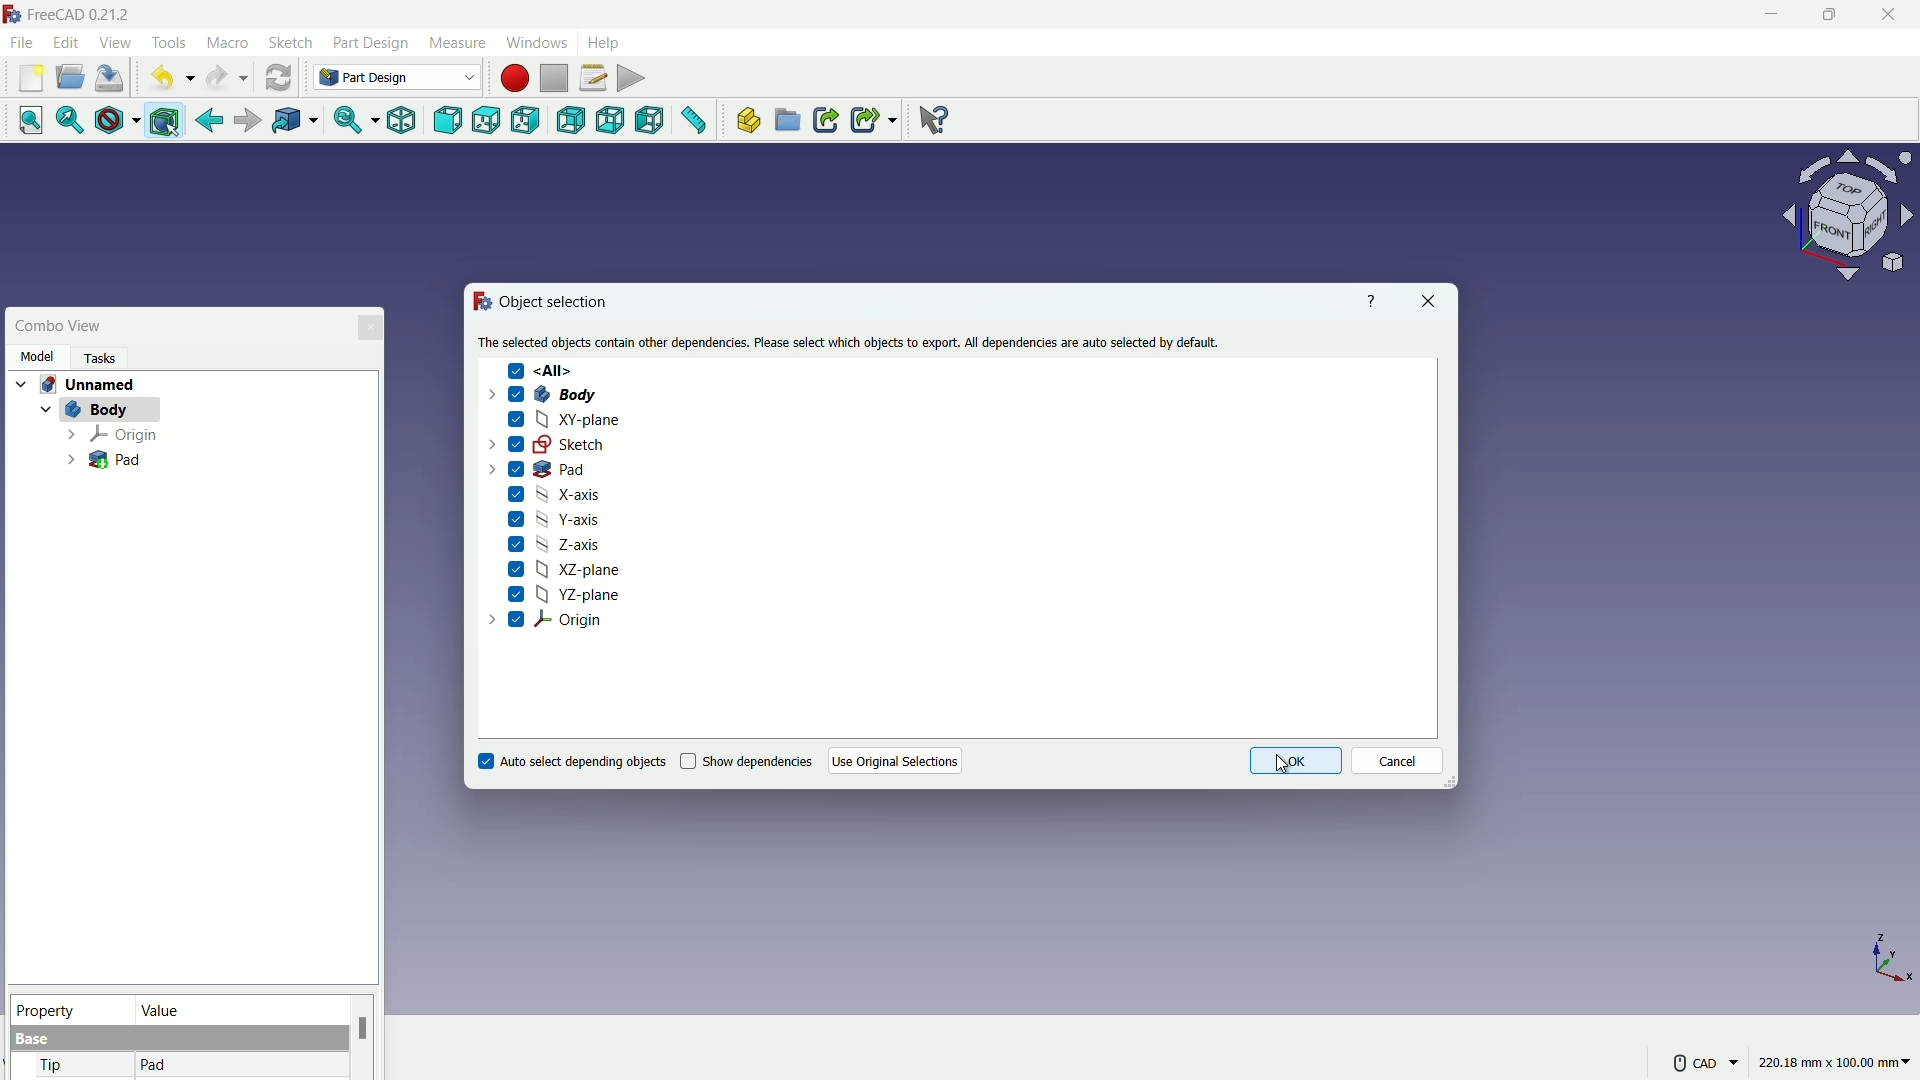 The image size is (1920, 1080). Describe the element at coordinates (542, 301) in the screenshot. I see `Object selection` at that location.